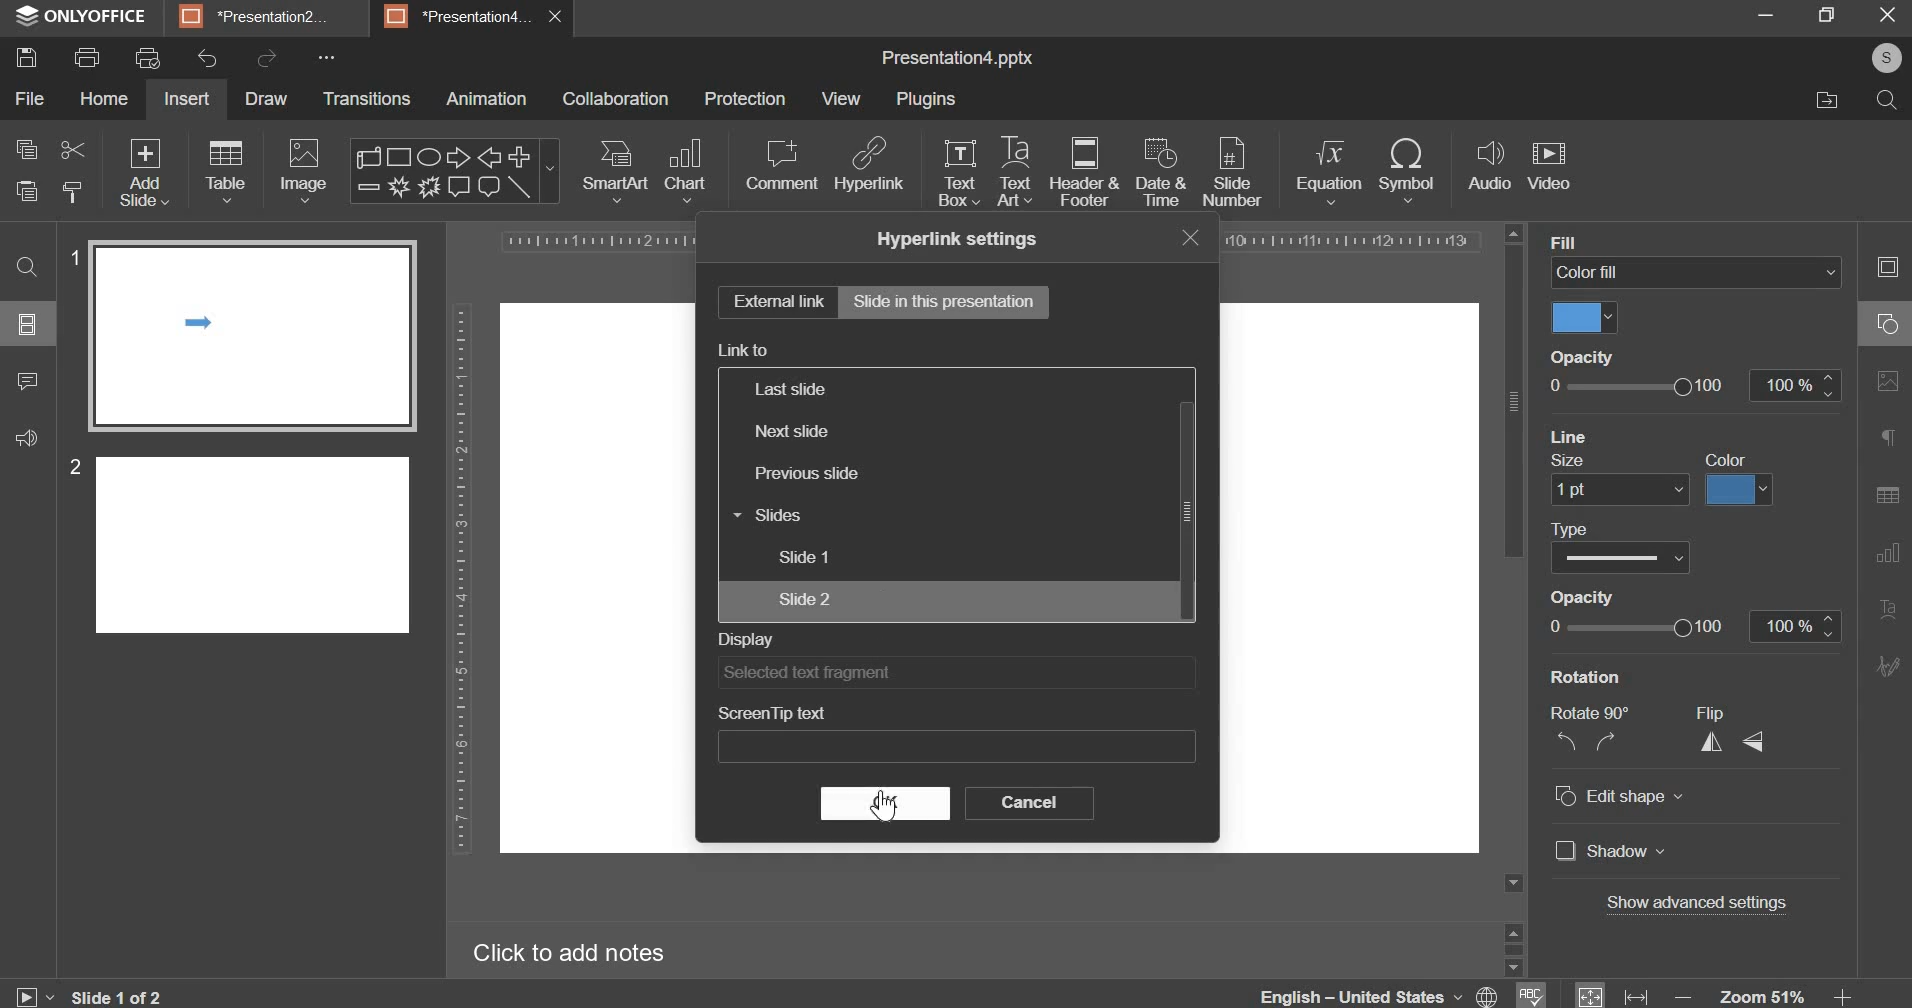 The image size is (1912, 1008). Describe the element at coordinates (1232, 174) in the screenshot. I see `slide number` at that location.